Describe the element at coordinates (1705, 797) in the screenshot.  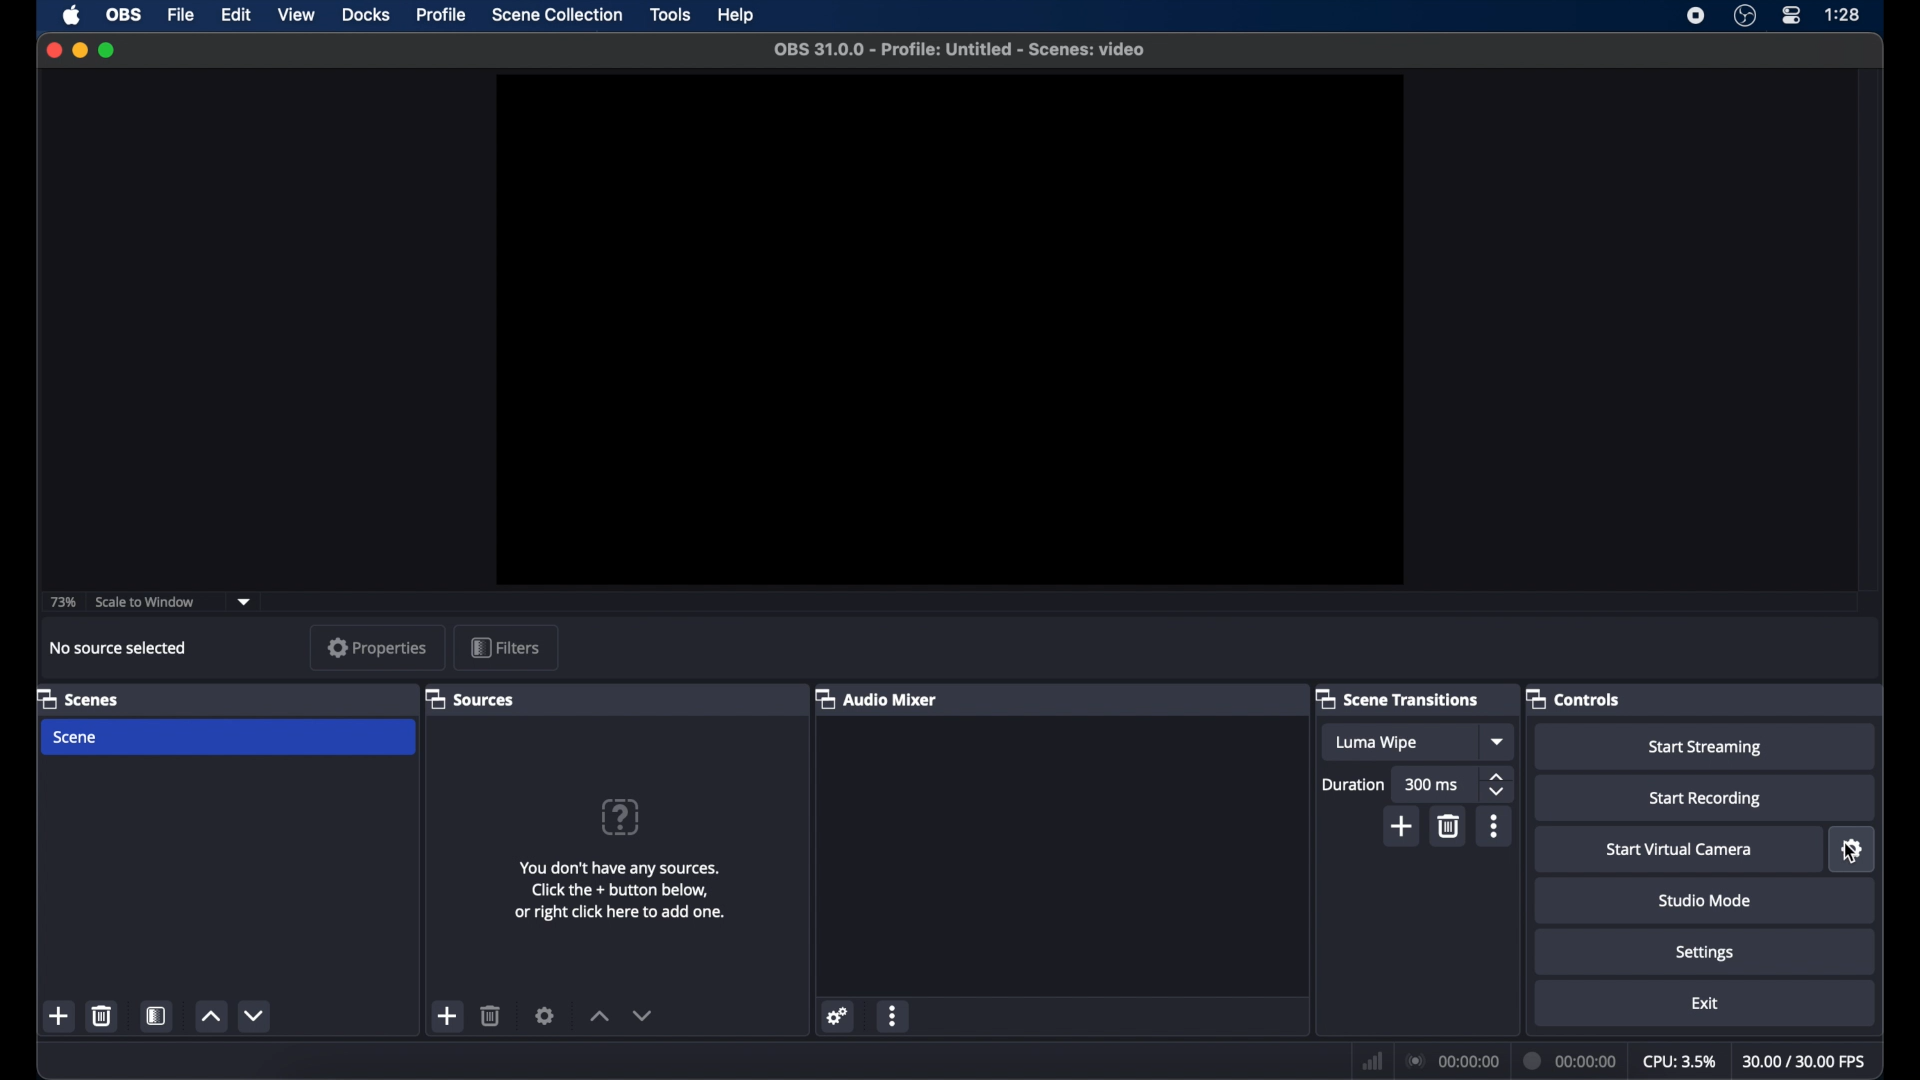
I see `start recording` at that location.